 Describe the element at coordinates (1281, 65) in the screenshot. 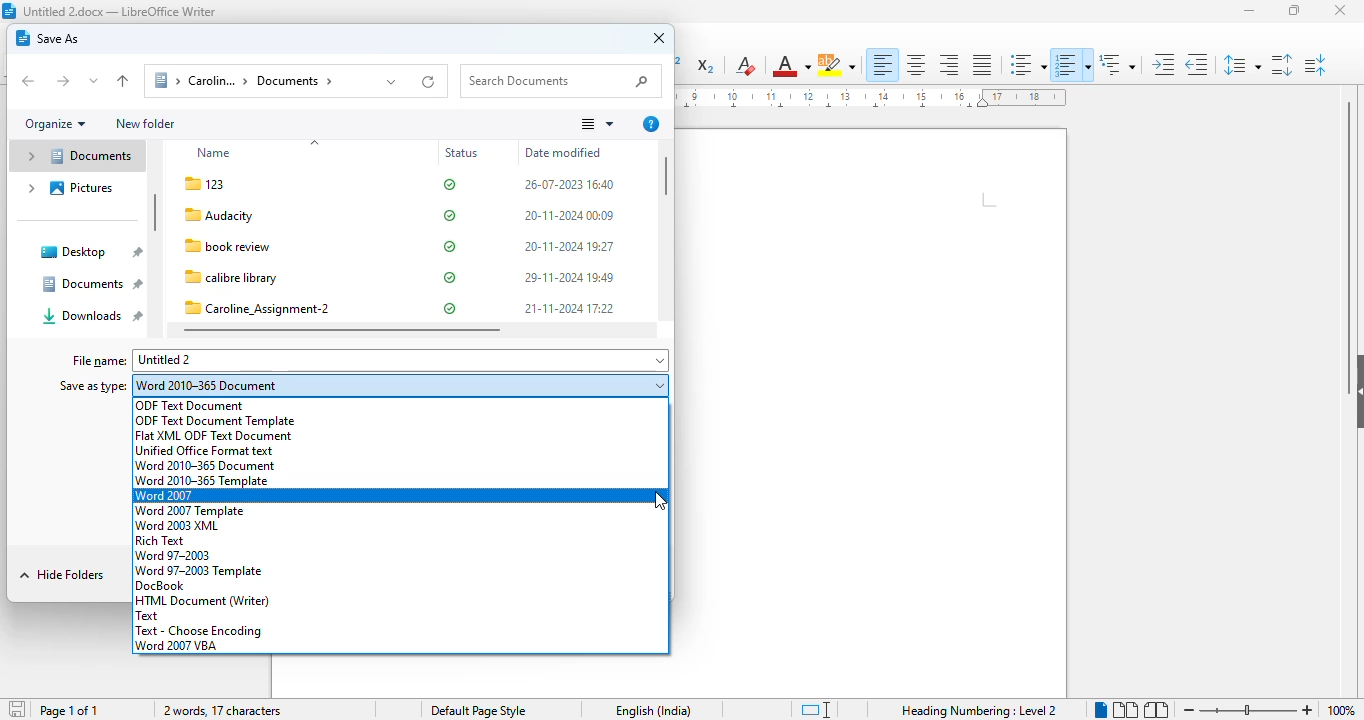

I see `increase paragraph spacing` at that location.